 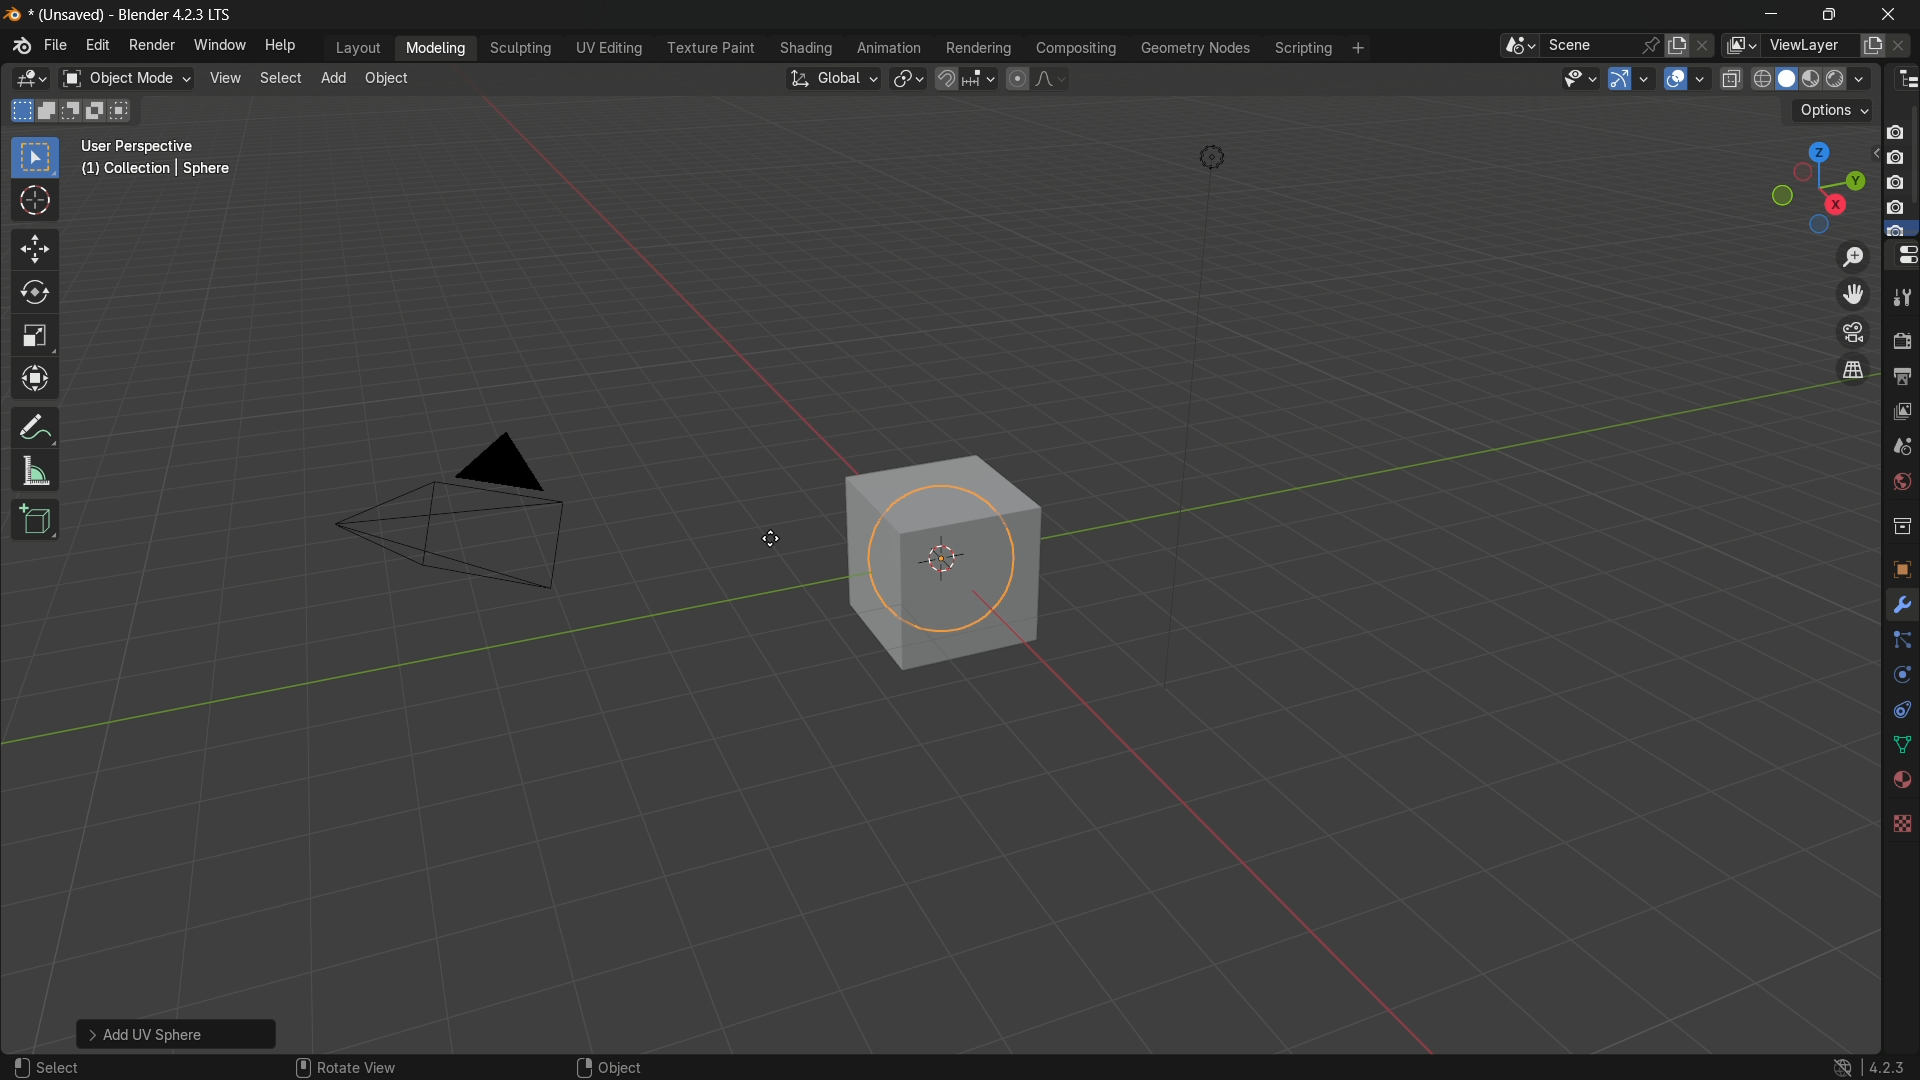 What do you see at coordinates (48, 1068) in the screenshot?
I see `select` at bounding box center [48, 1068].